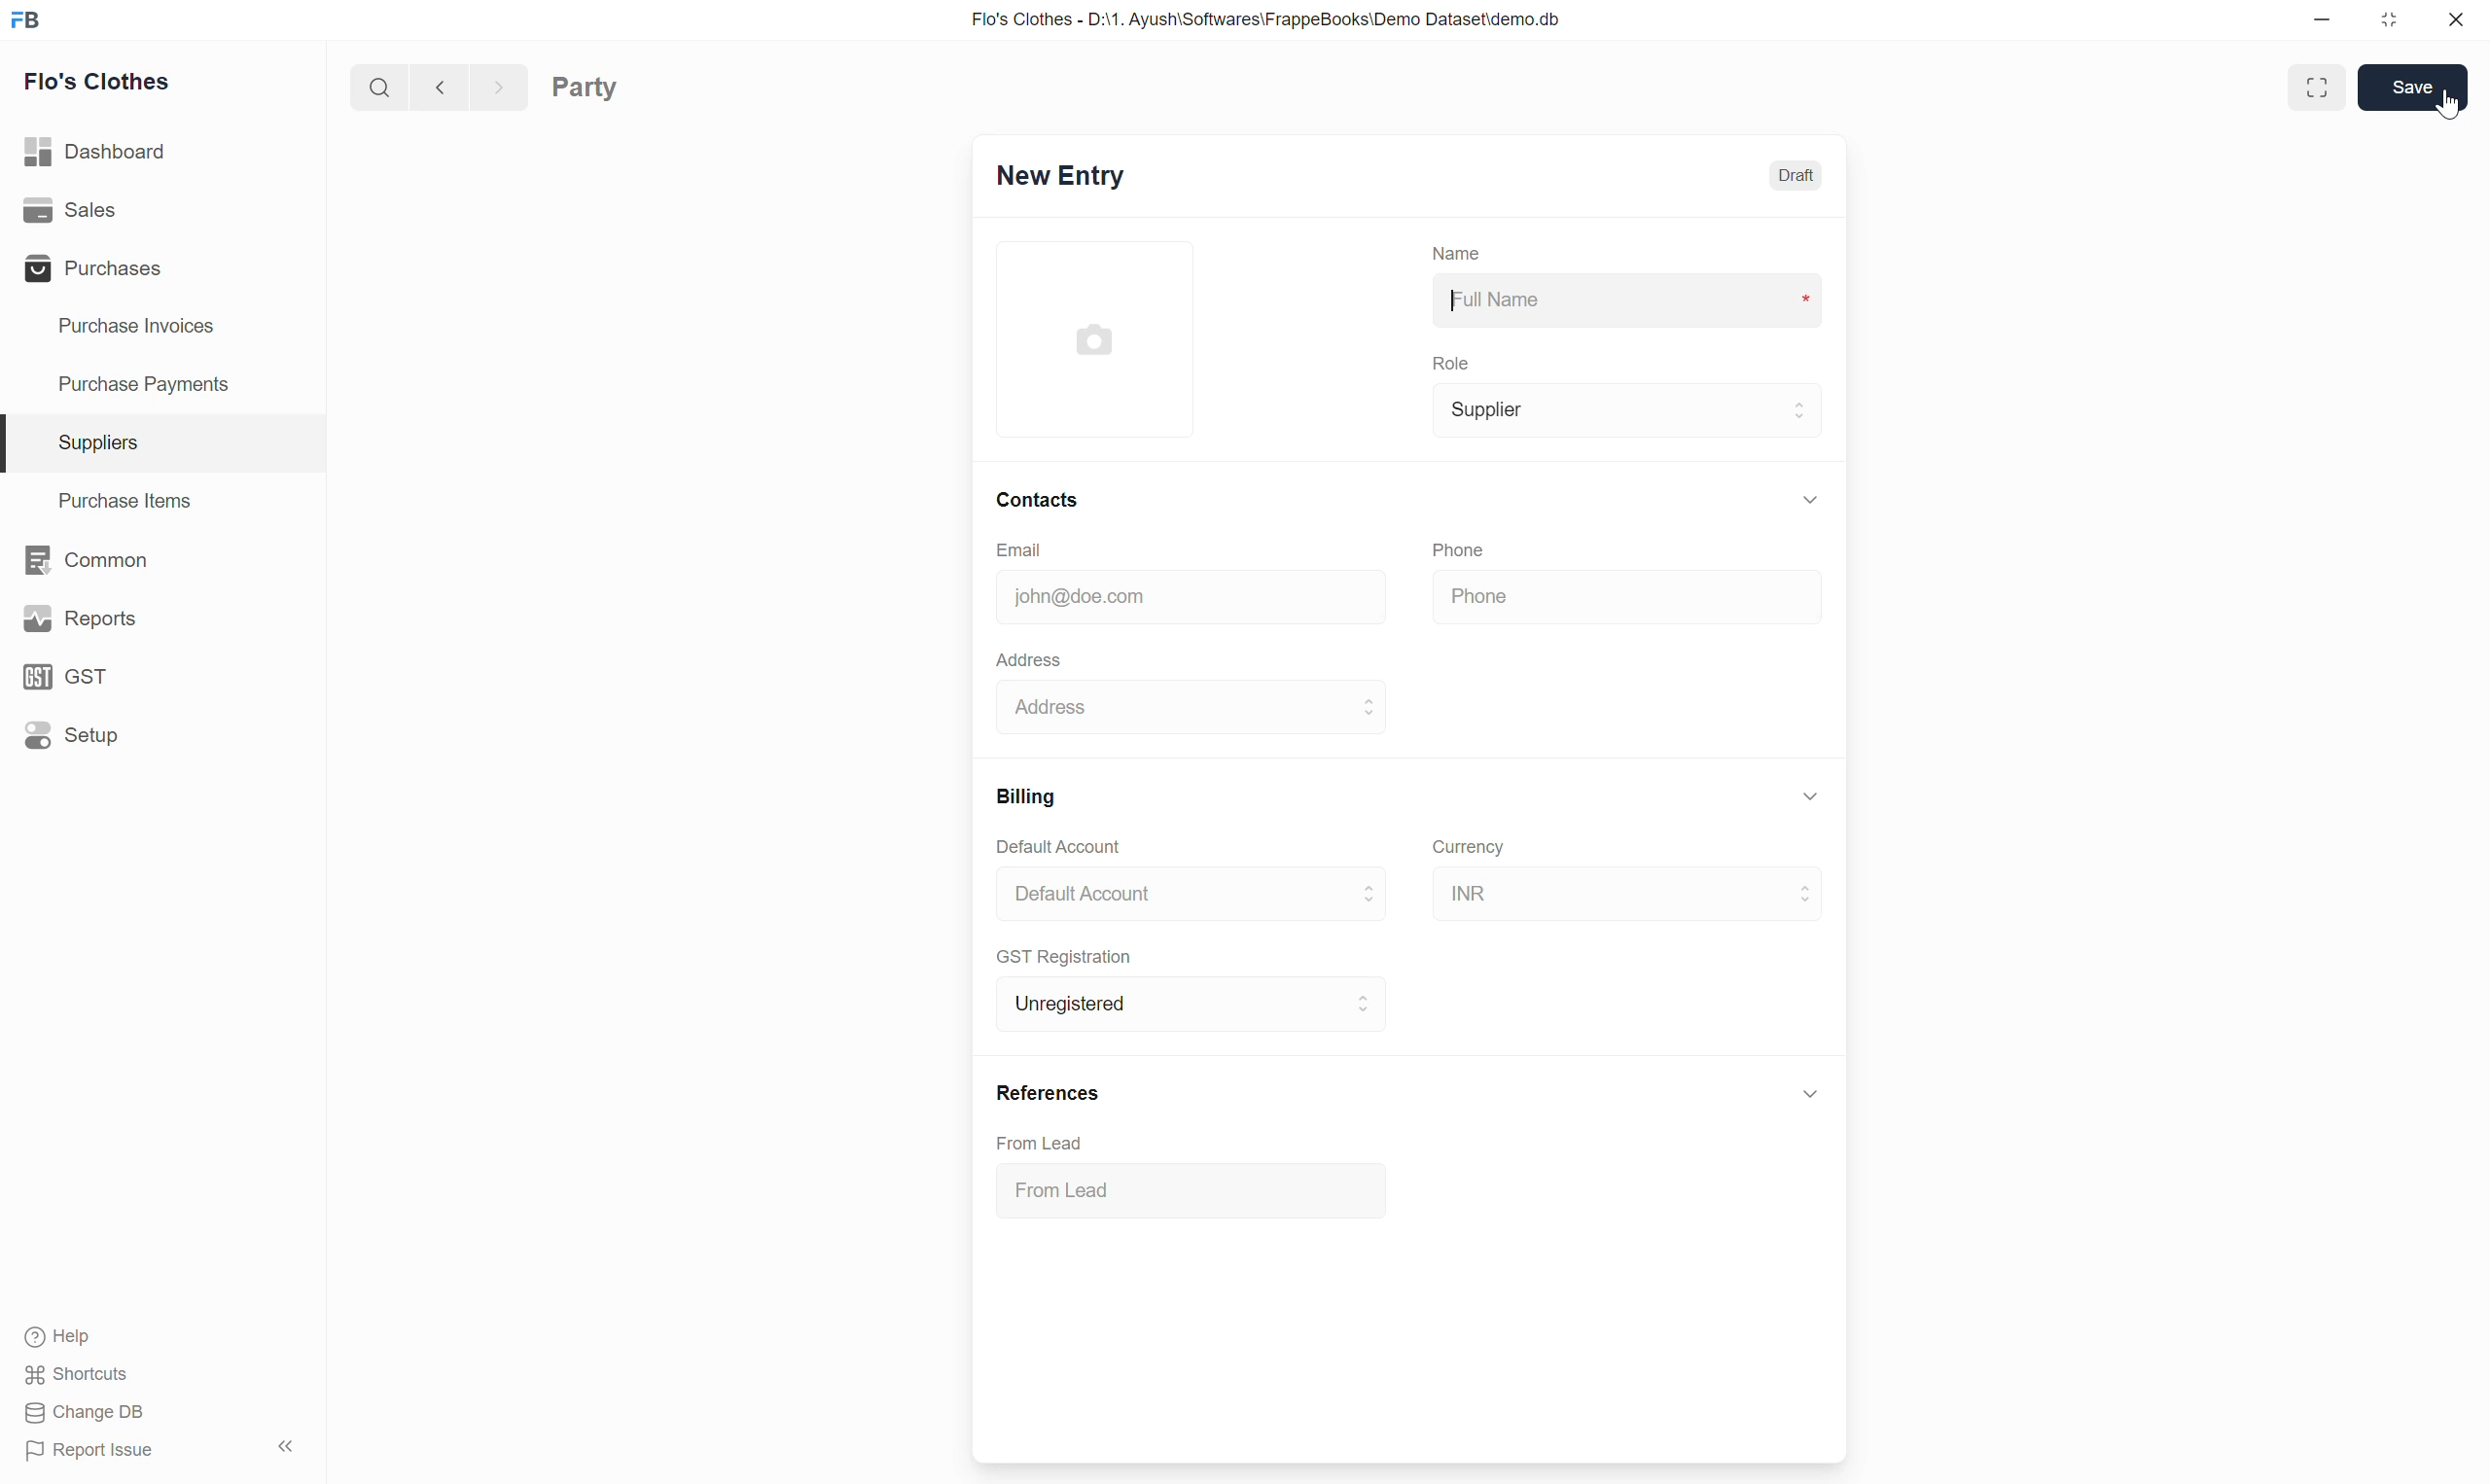 The height and width of the screenshot is (1484, 2490). What do you see at coordinates (1451, 363) in the screenshot?
I see `Role` at bounding box center [1451, 363].